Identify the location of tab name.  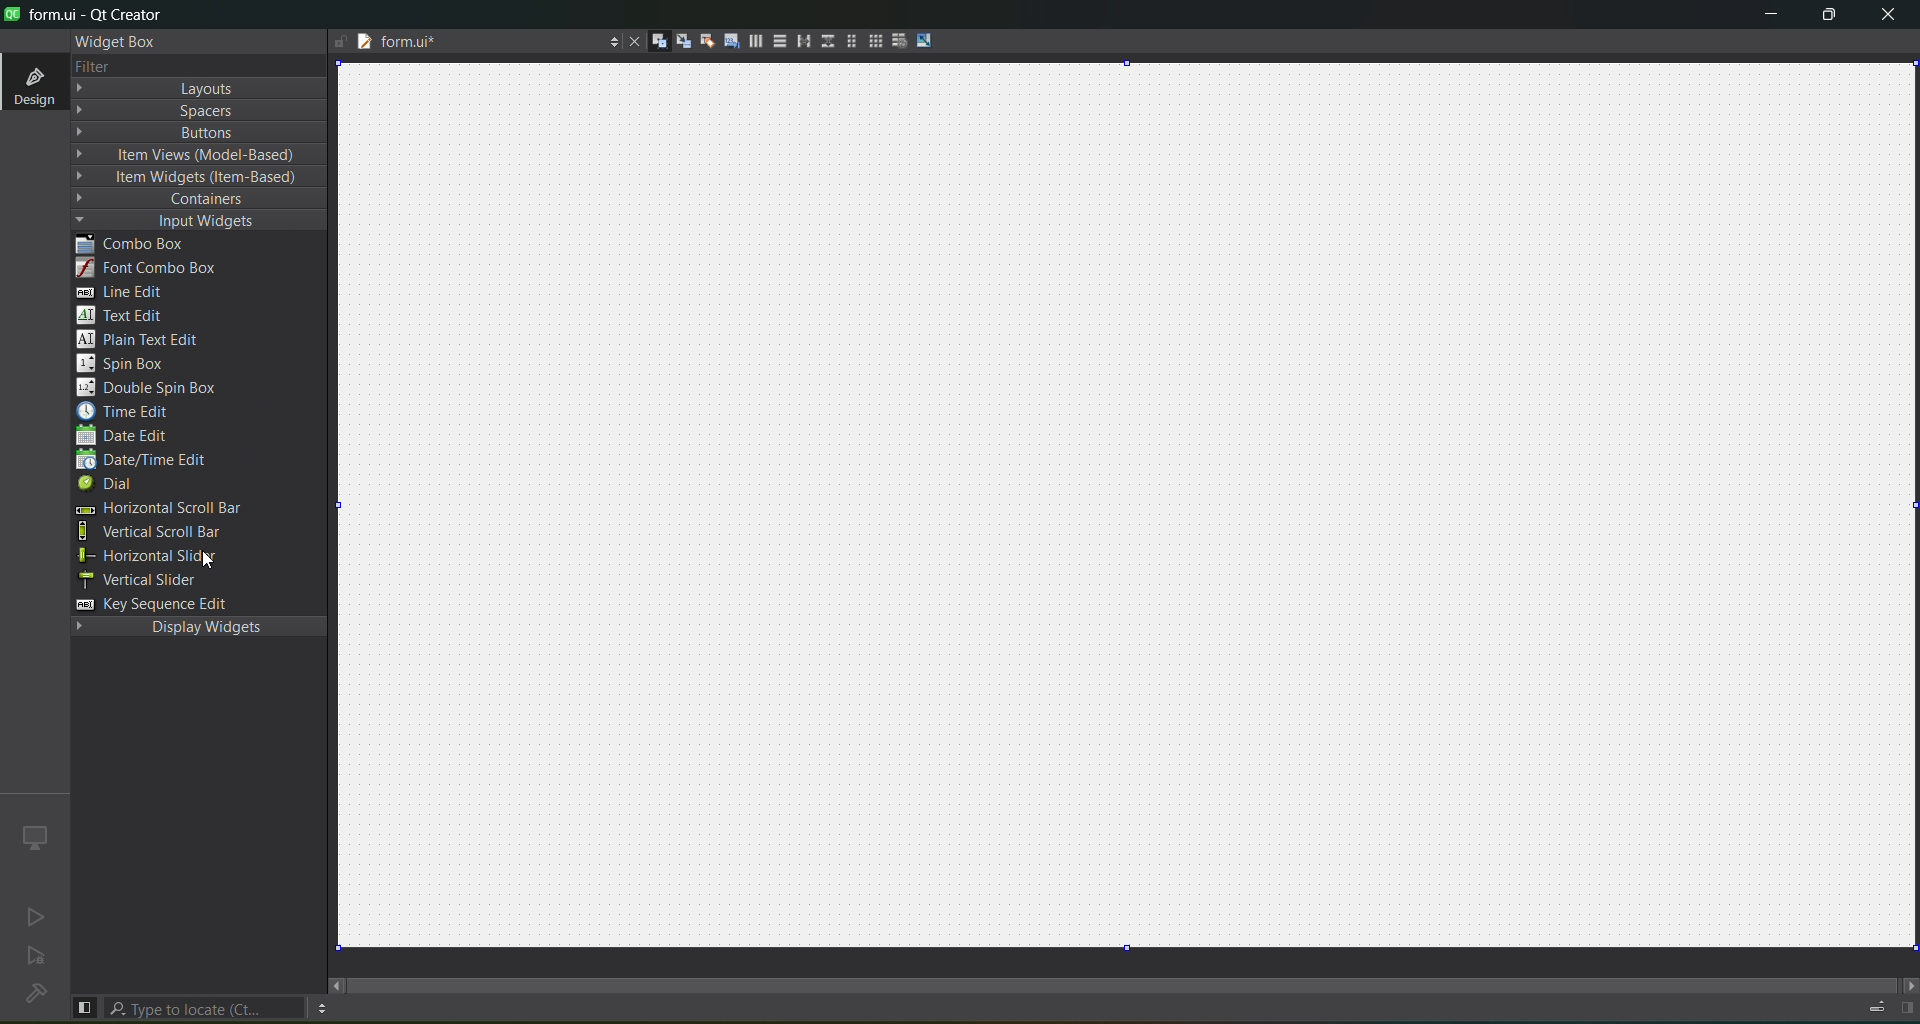
(431, 43).